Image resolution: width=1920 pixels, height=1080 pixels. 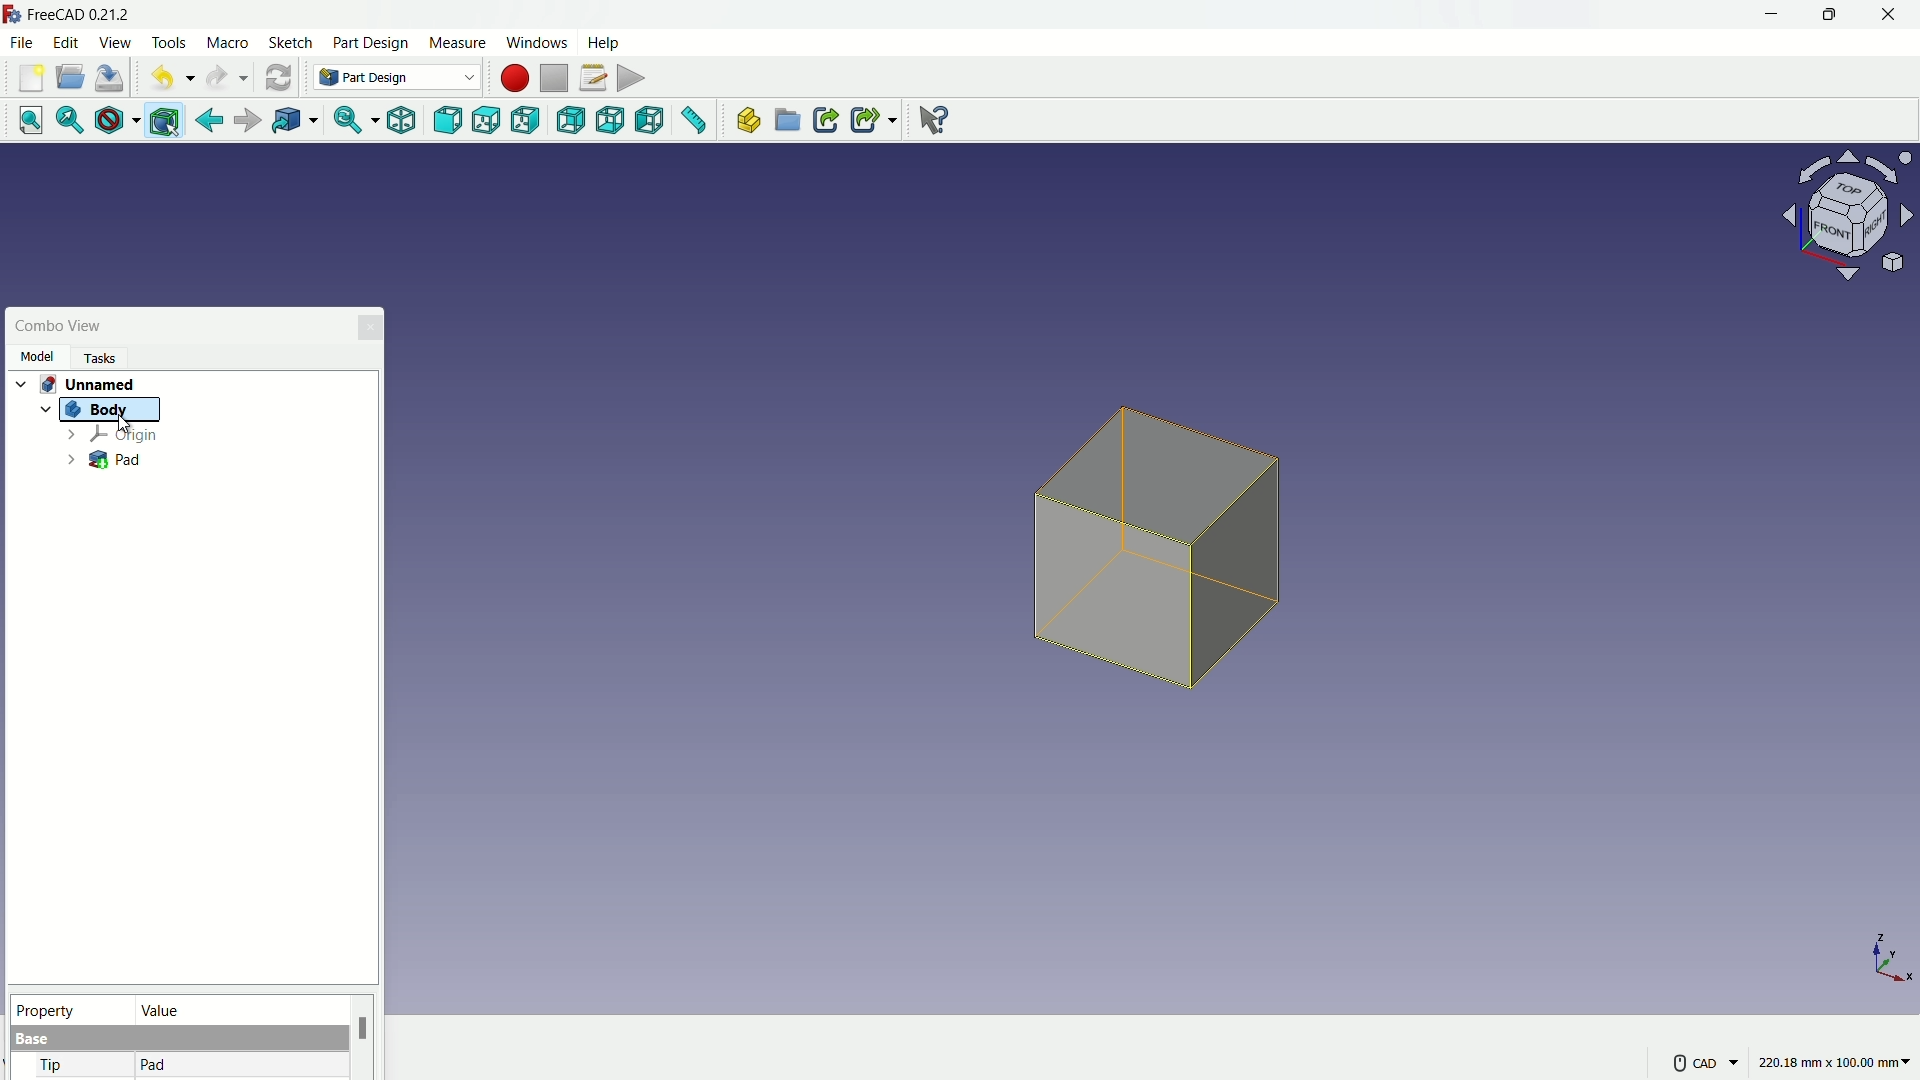 I want to click on measure, so click(x=456, y=43).